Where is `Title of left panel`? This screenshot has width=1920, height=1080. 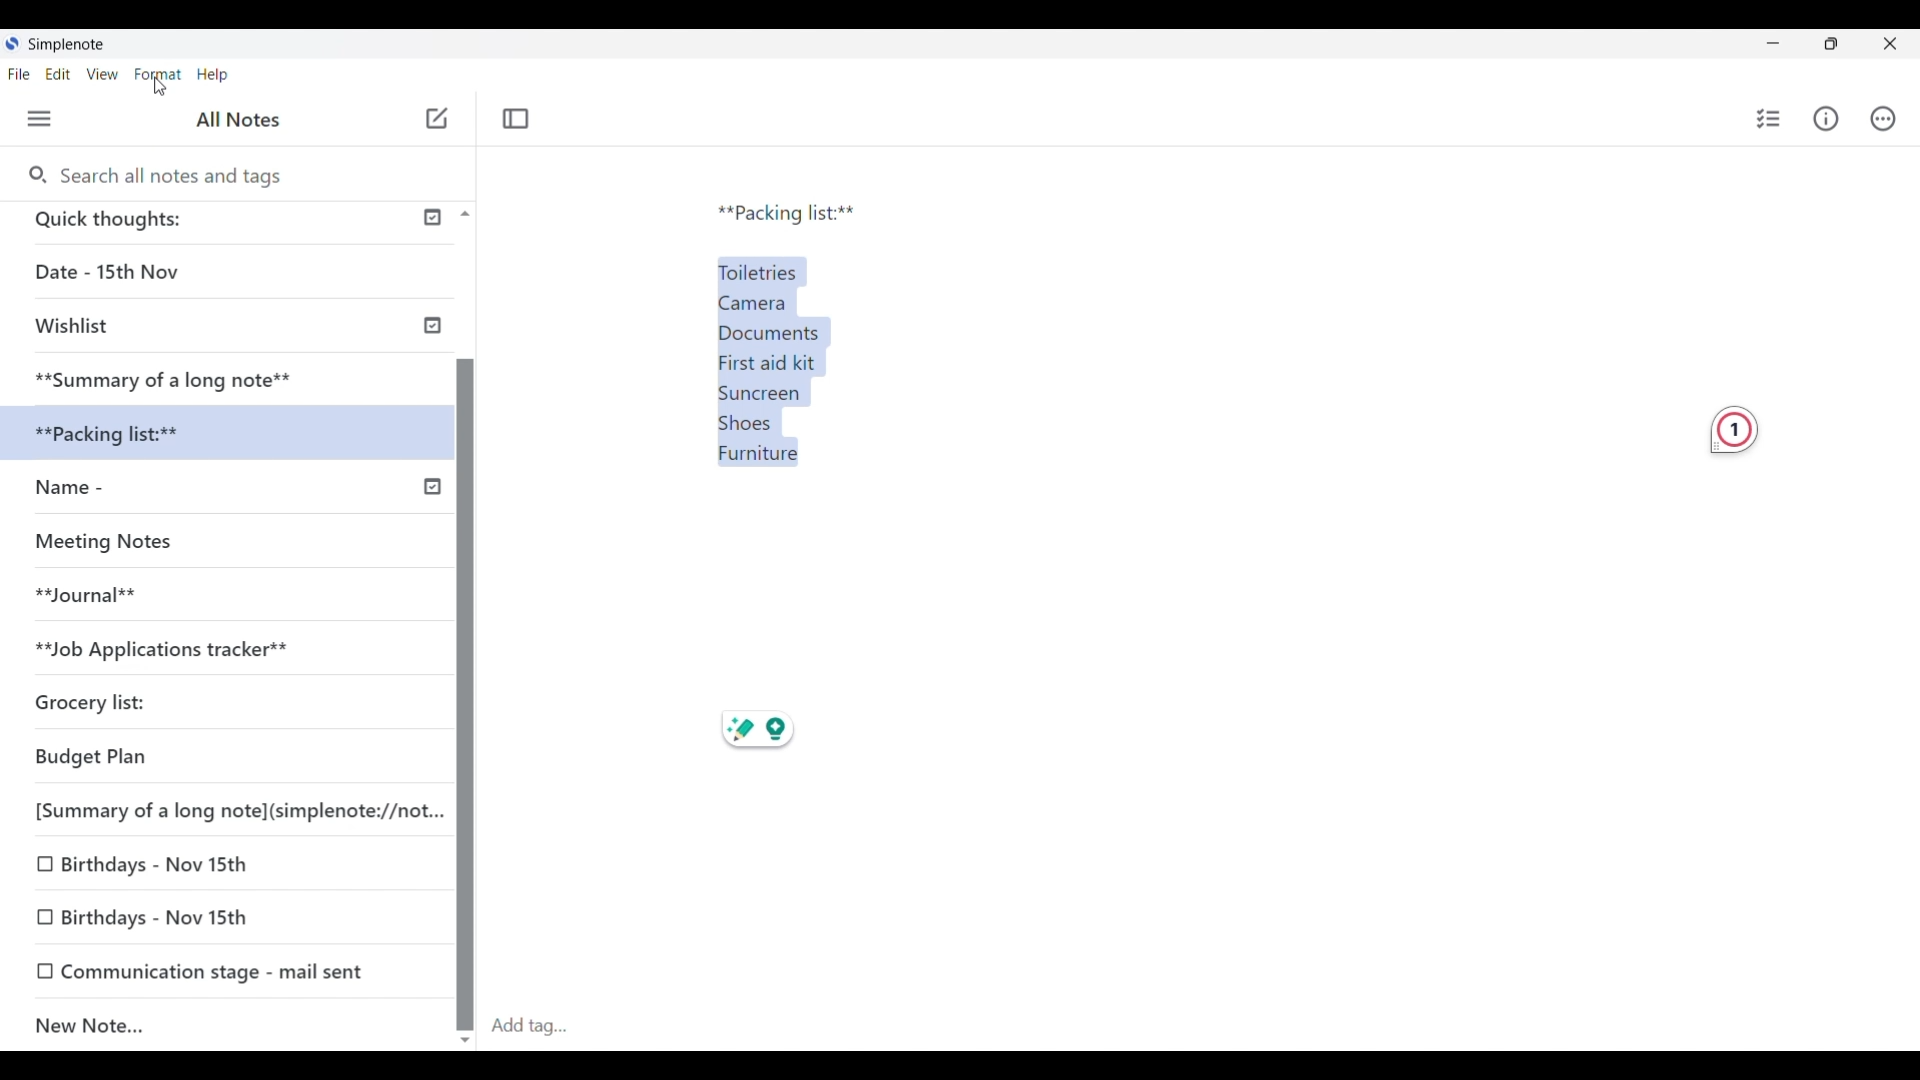 Title of left panel is located at coordinates (241, 118).